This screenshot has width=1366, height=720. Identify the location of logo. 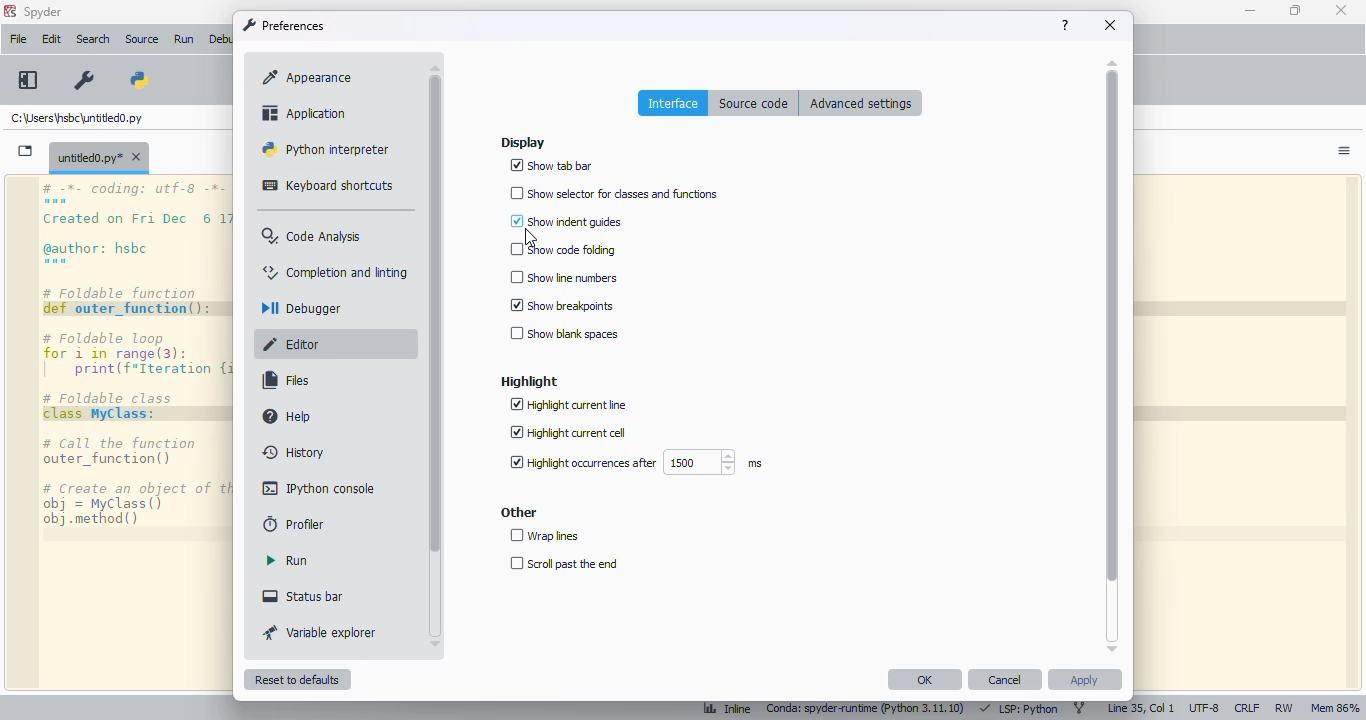
(9, 11).